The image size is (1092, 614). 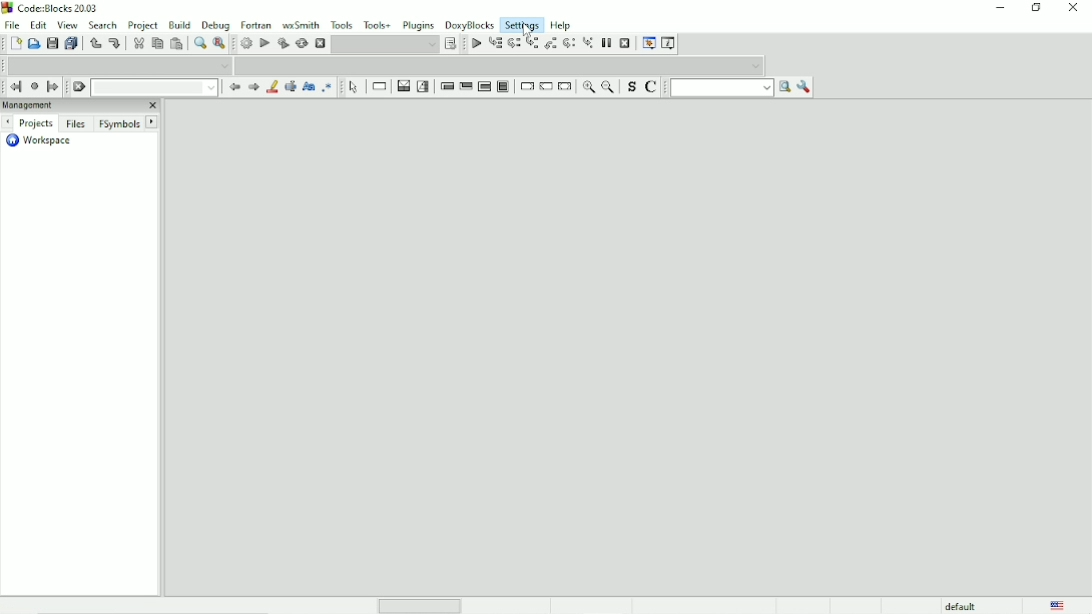 I want to click on Open, so click(x=33, y=43).